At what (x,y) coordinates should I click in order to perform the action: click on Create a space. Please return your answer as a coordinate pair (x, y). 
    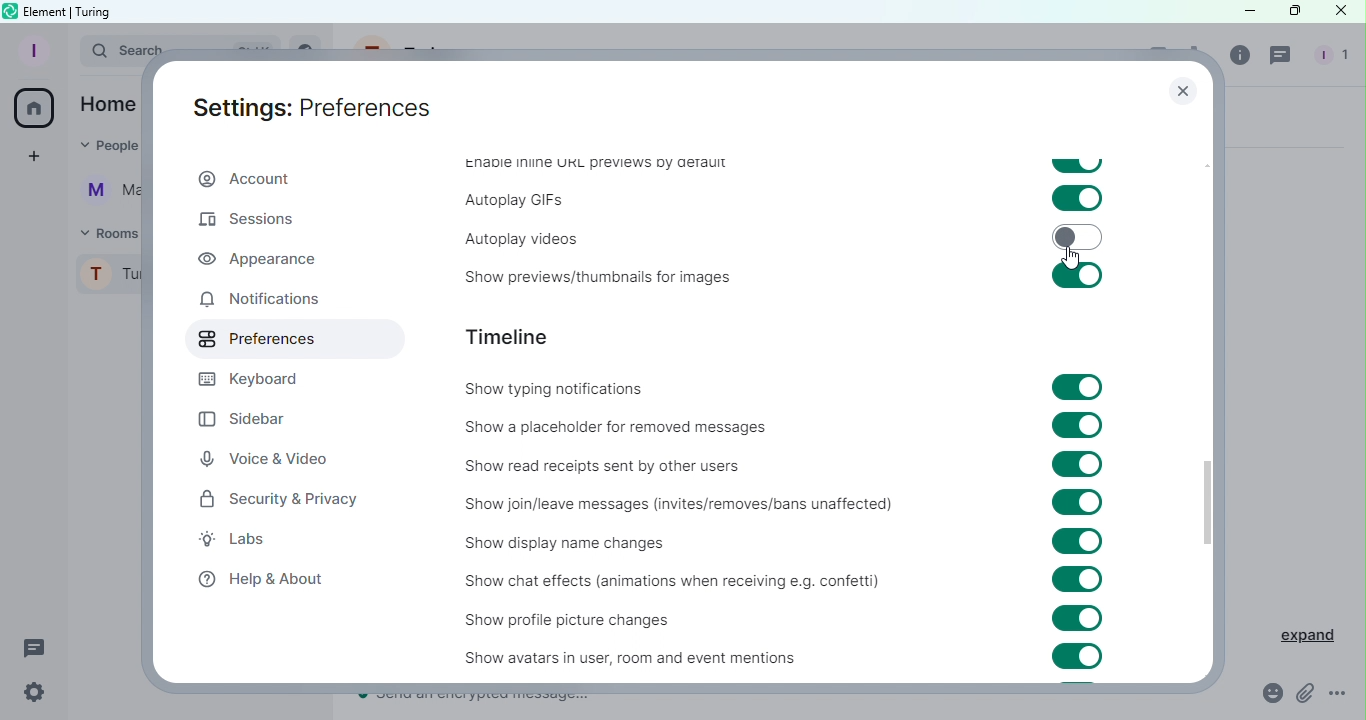
    Looking at the image, I should click on (37, 156).